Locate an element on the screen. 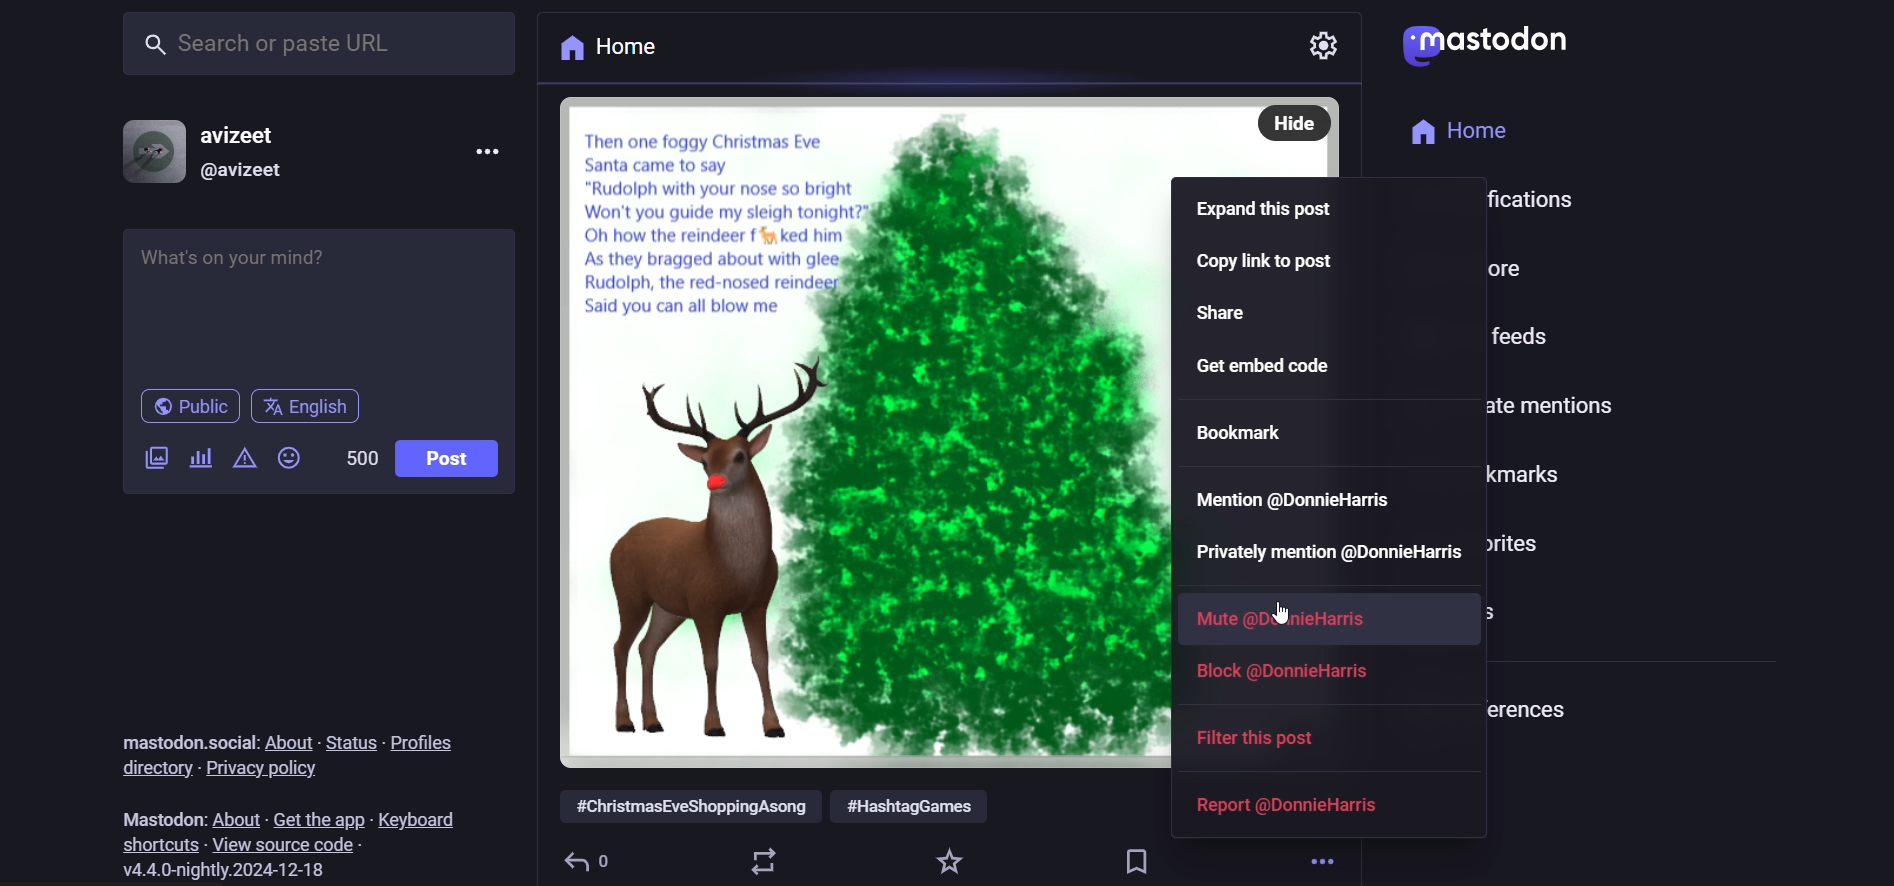  image/video is located at coordinates (154, 457).